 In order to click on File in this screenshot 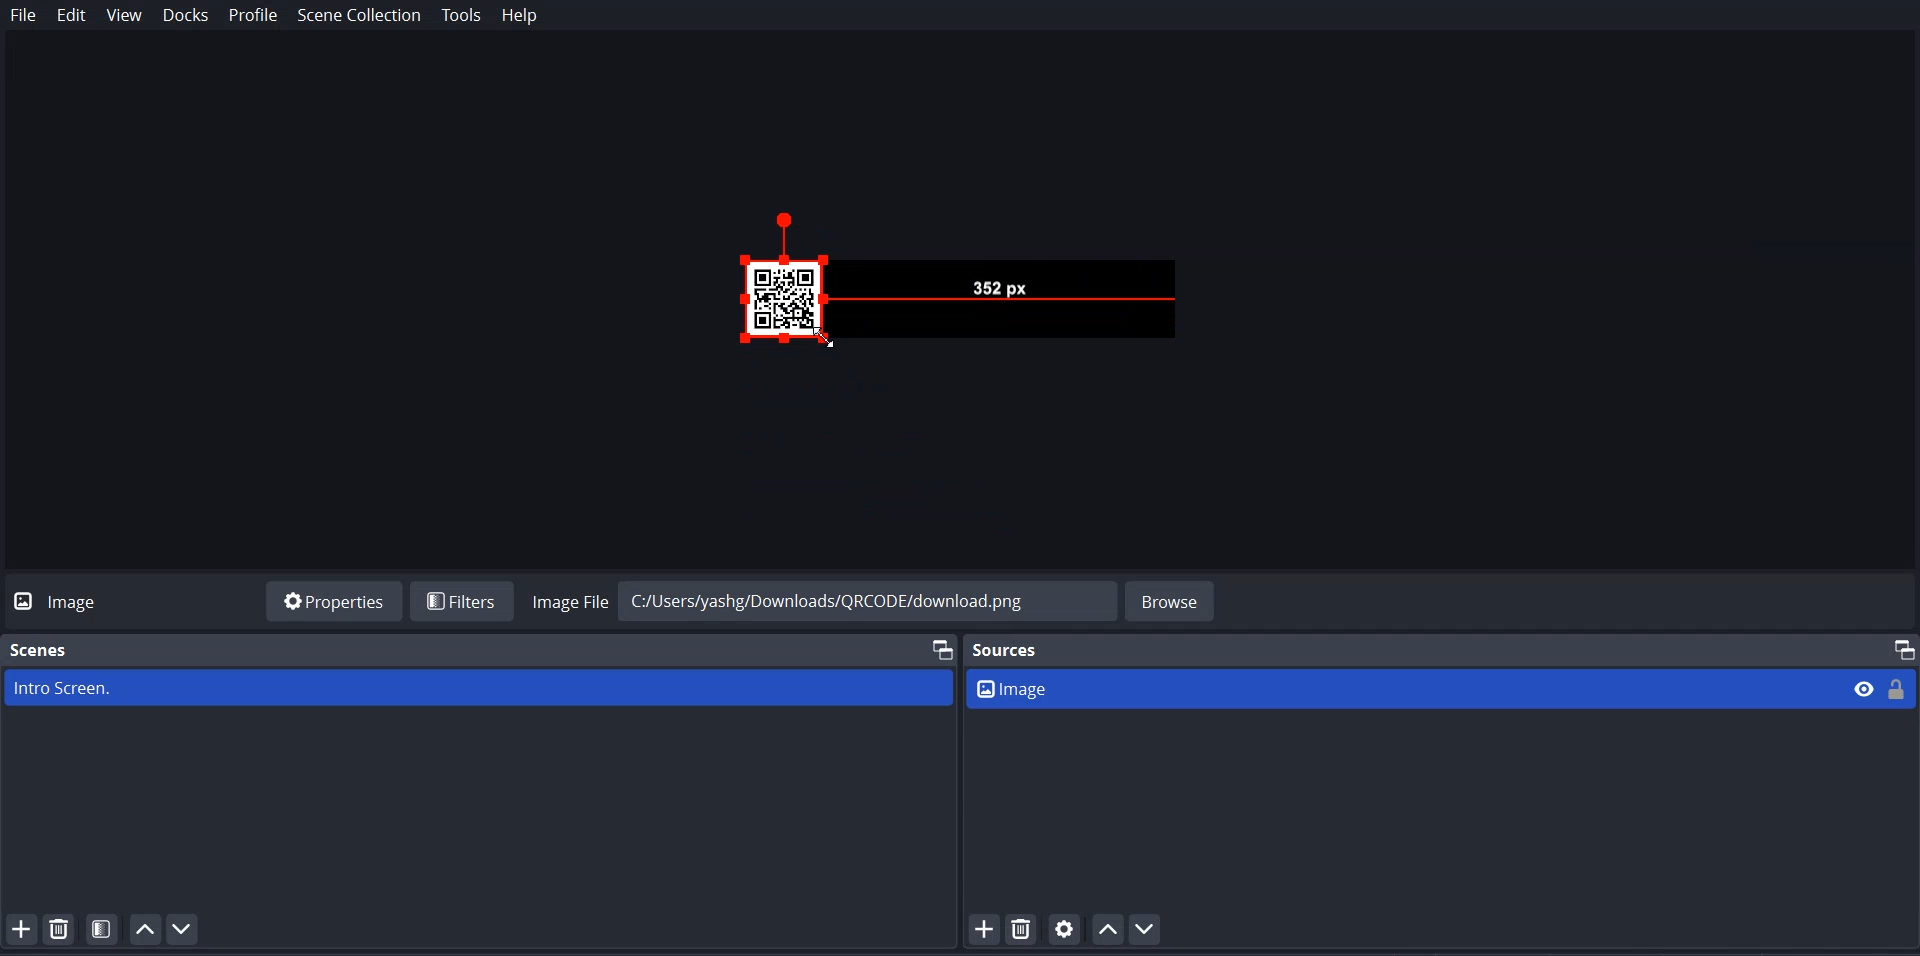, I will do `click(23, 16)`.